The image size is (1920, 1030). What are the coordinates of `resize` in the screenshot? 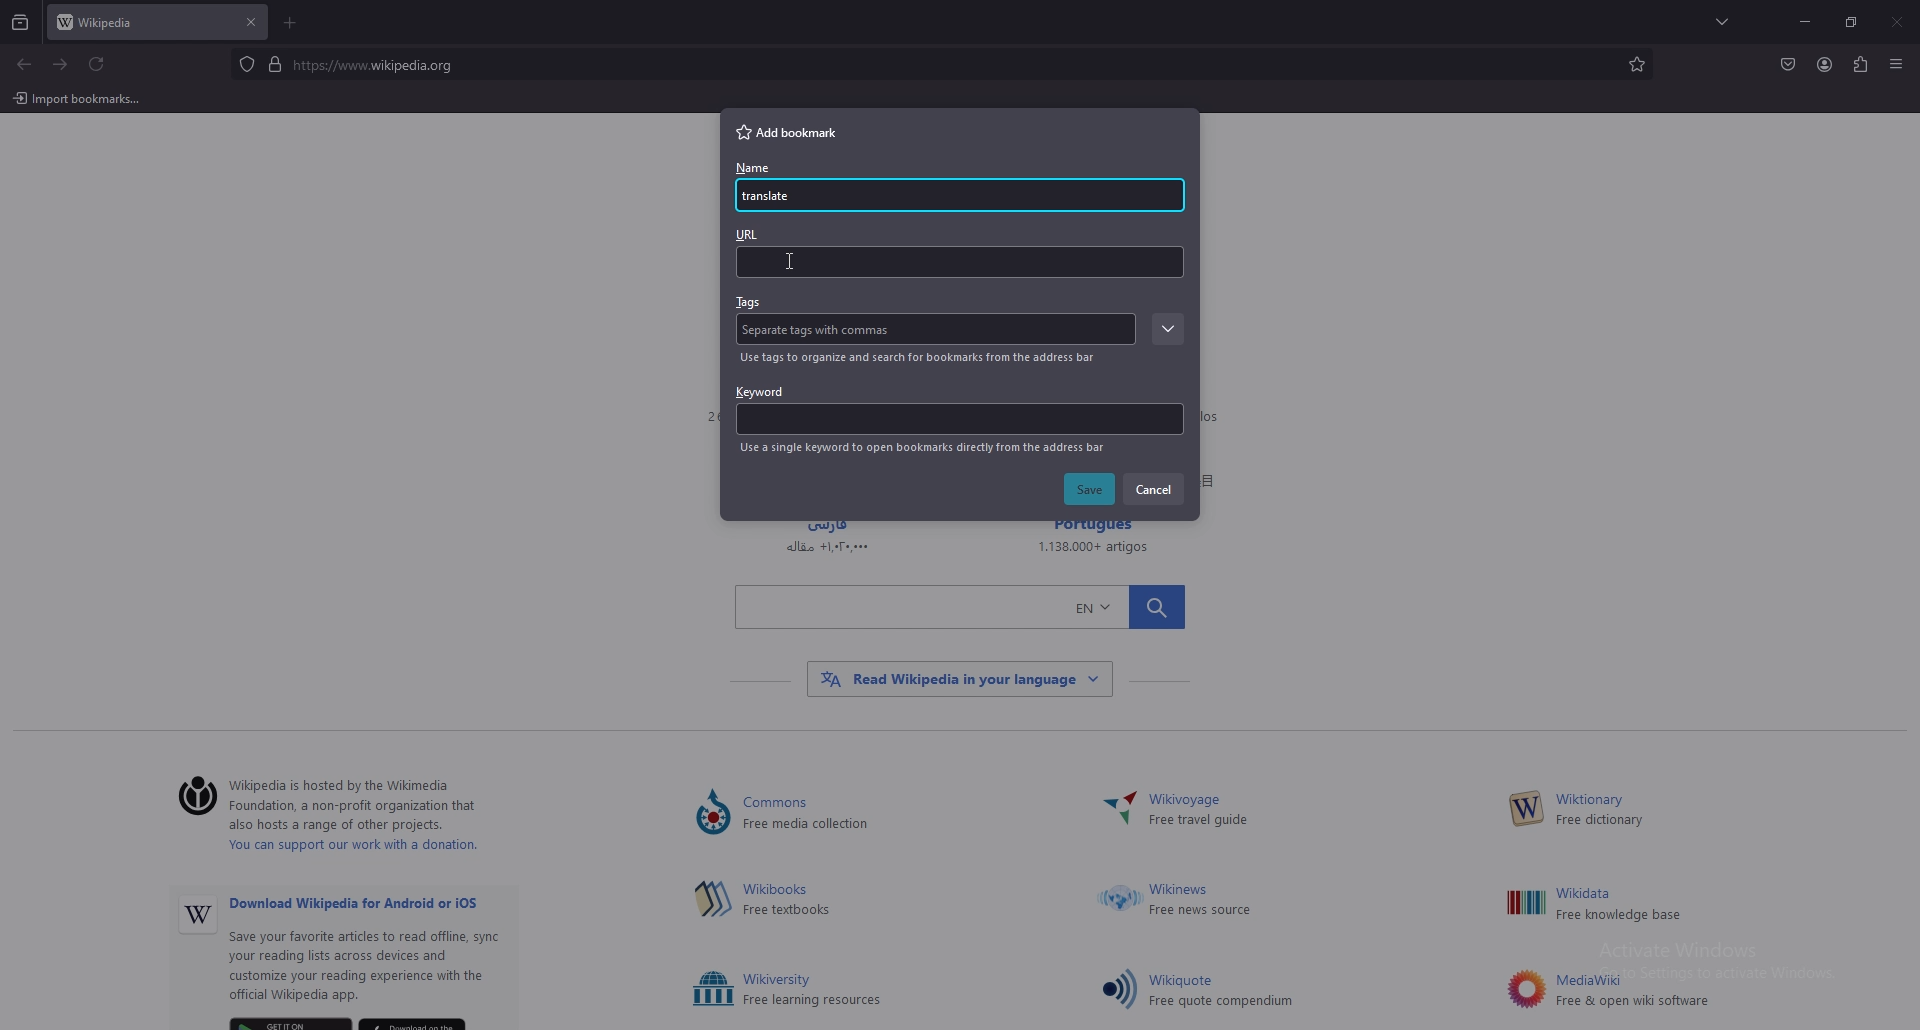 It's located at (1851, 23).